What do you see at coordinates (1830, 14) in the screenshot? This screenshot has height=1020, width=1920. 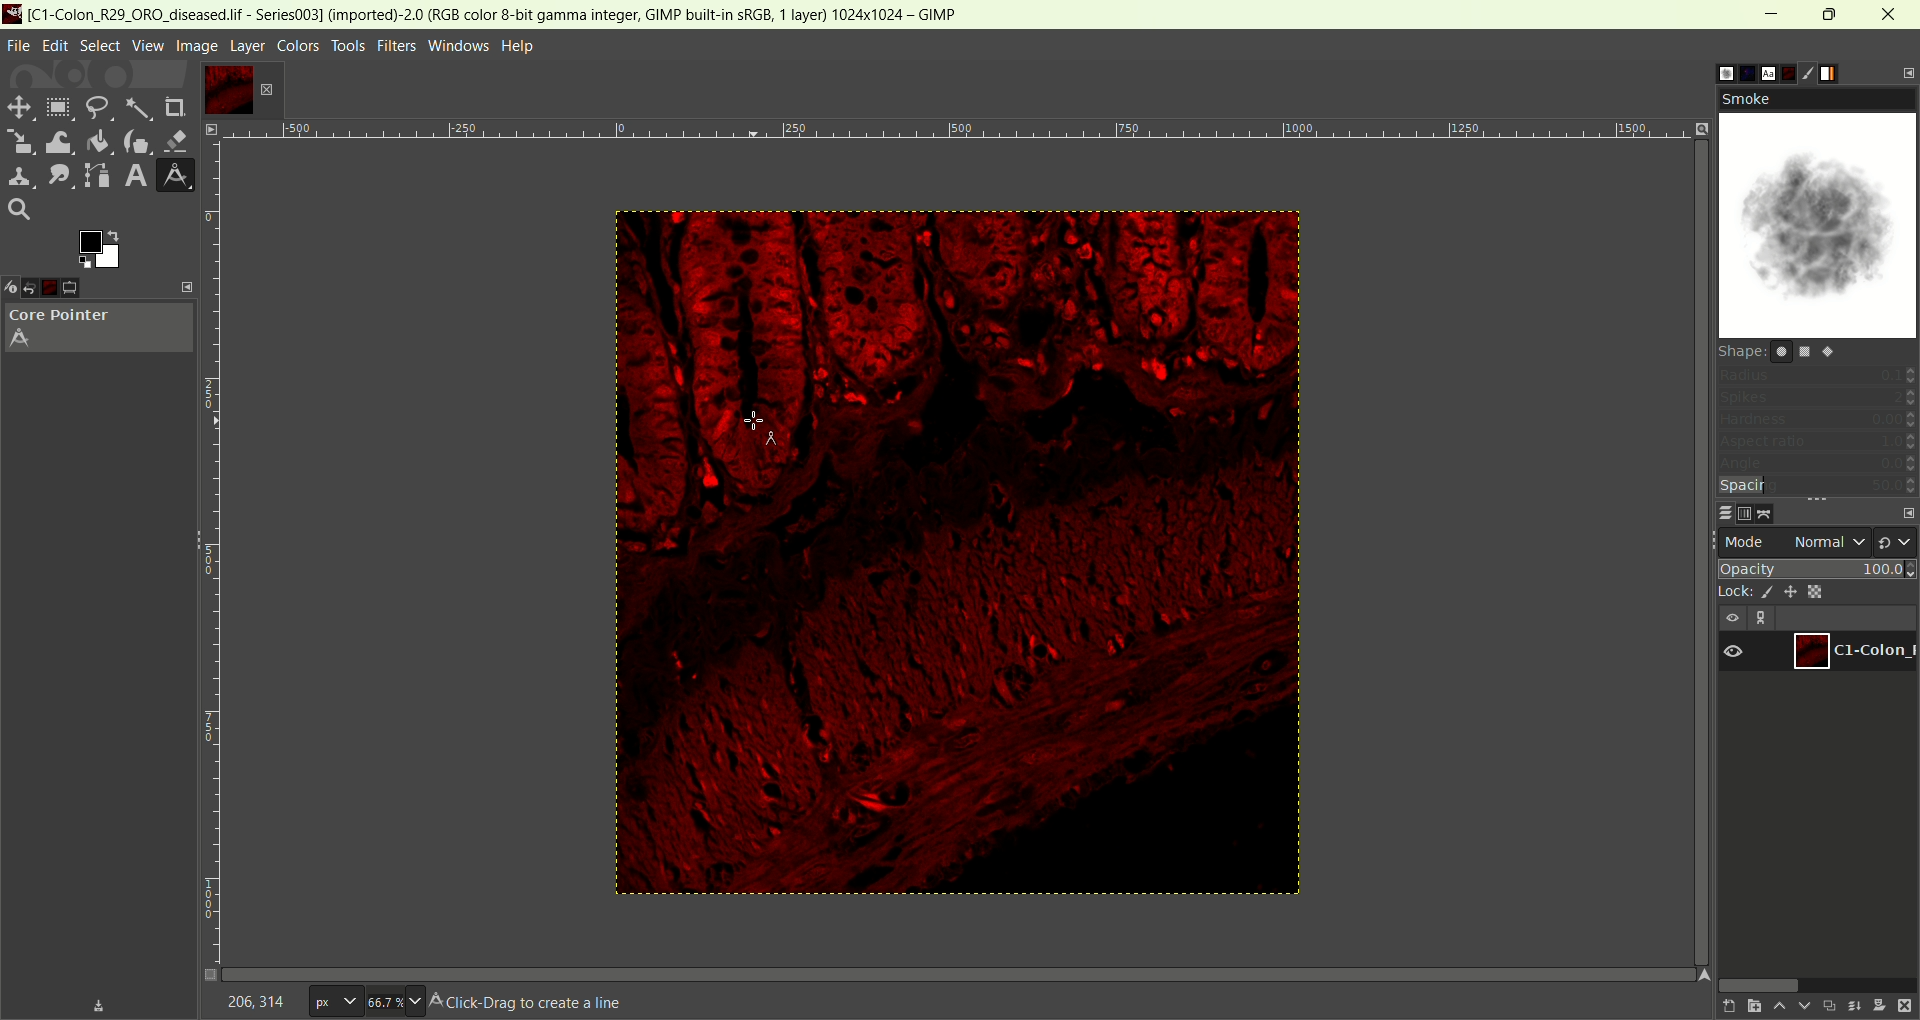 I see `maximize` at bounding box center [1830, 14].